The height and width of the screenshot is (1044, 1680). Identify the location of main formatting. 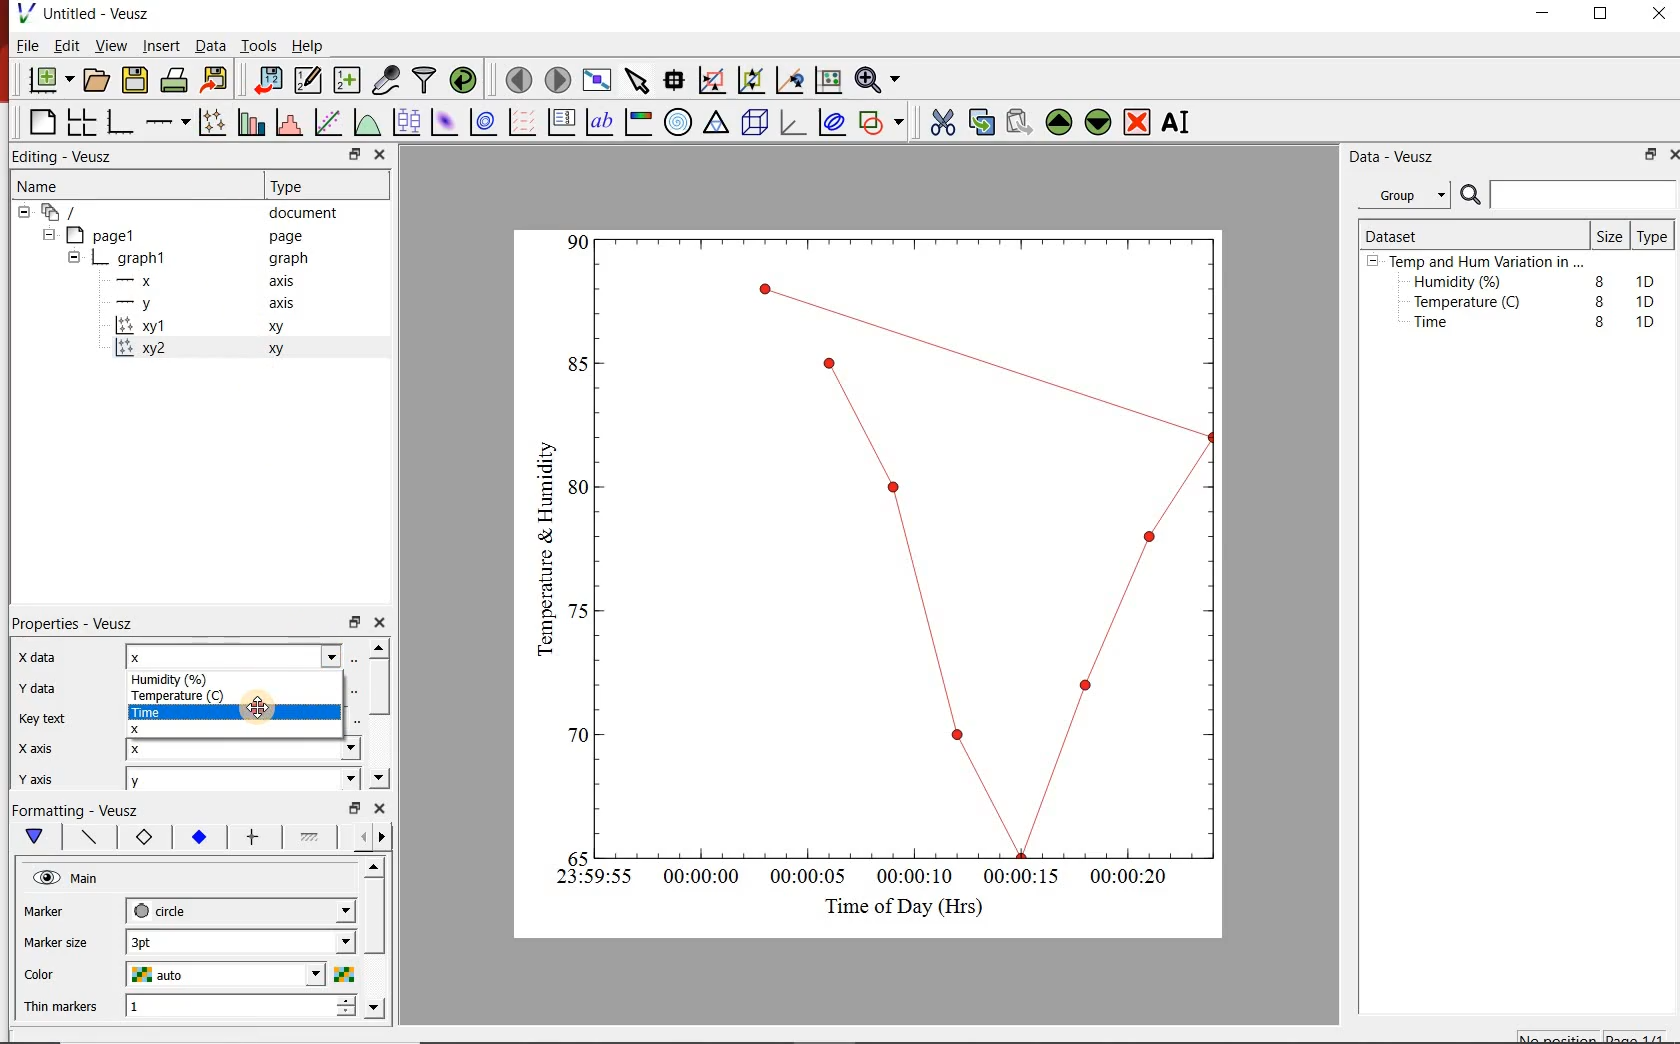
(36, 838).